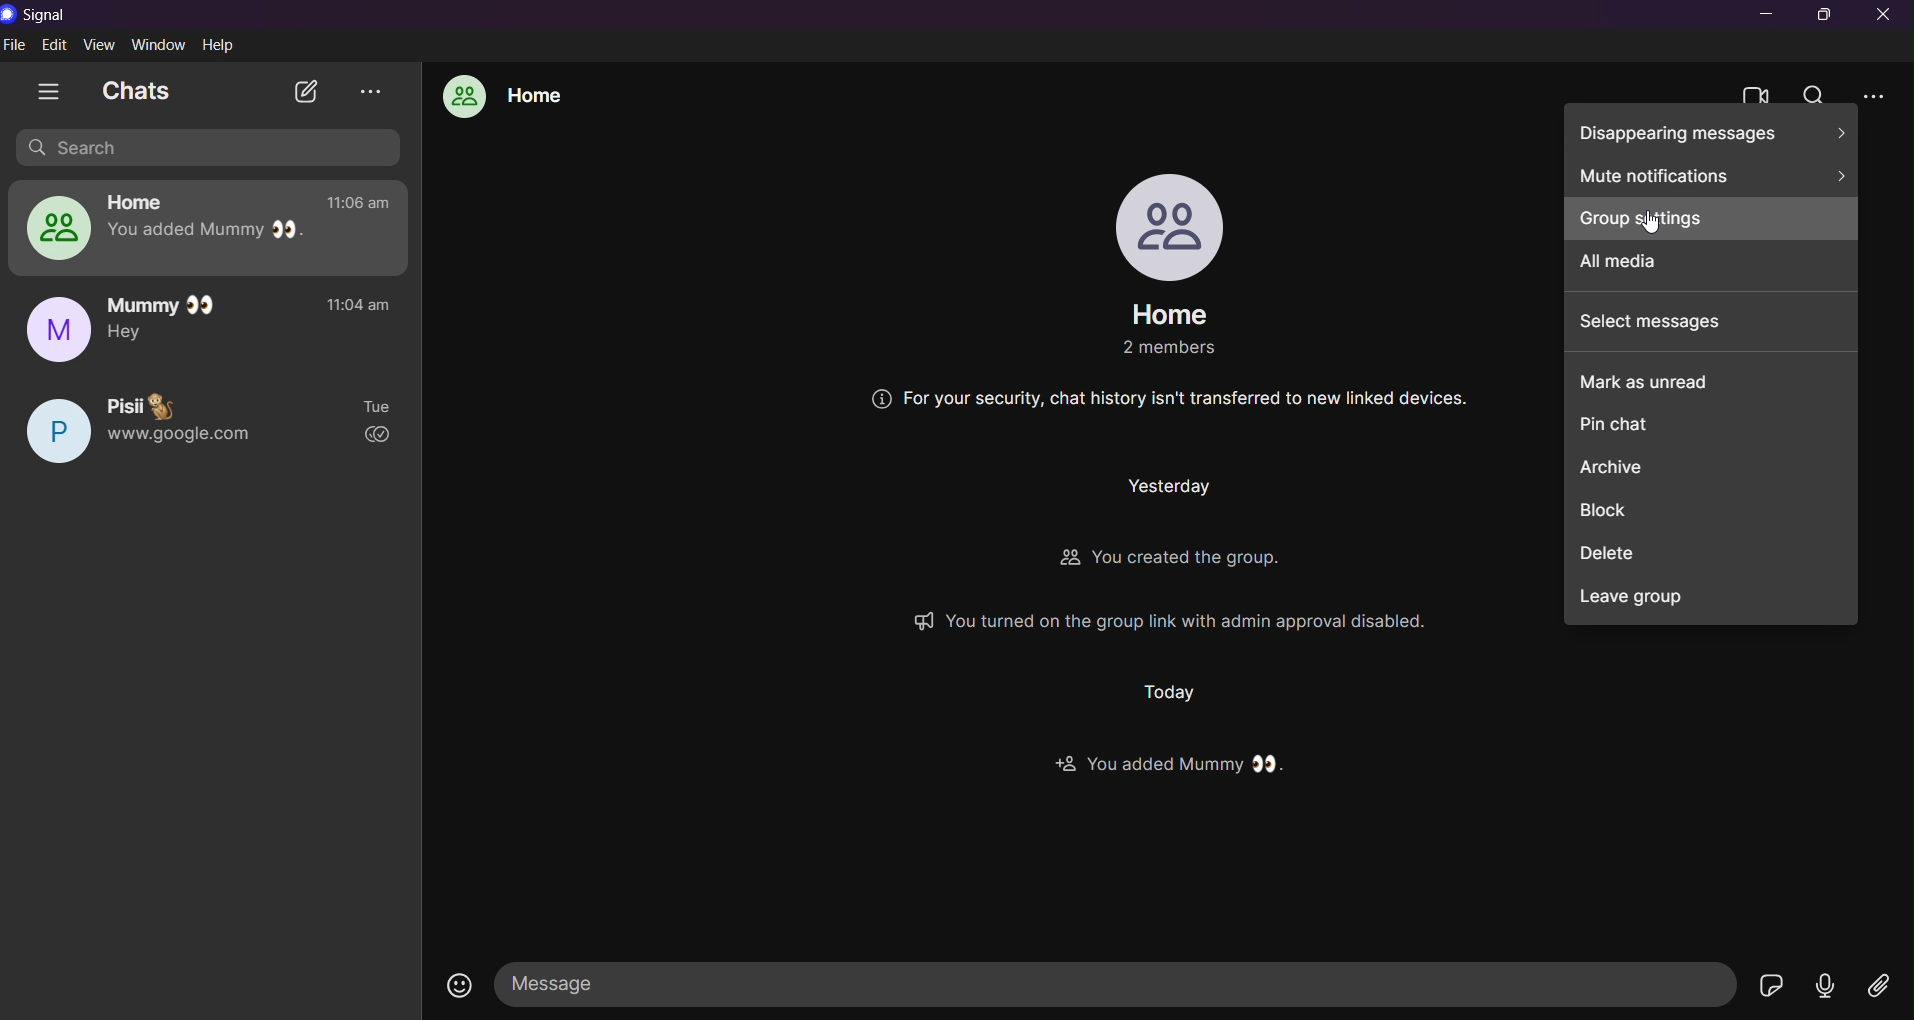  What do you see at coordinates (1768, 16) in the screenshot?
I see `minimize` at bounding box center [1768, 16].